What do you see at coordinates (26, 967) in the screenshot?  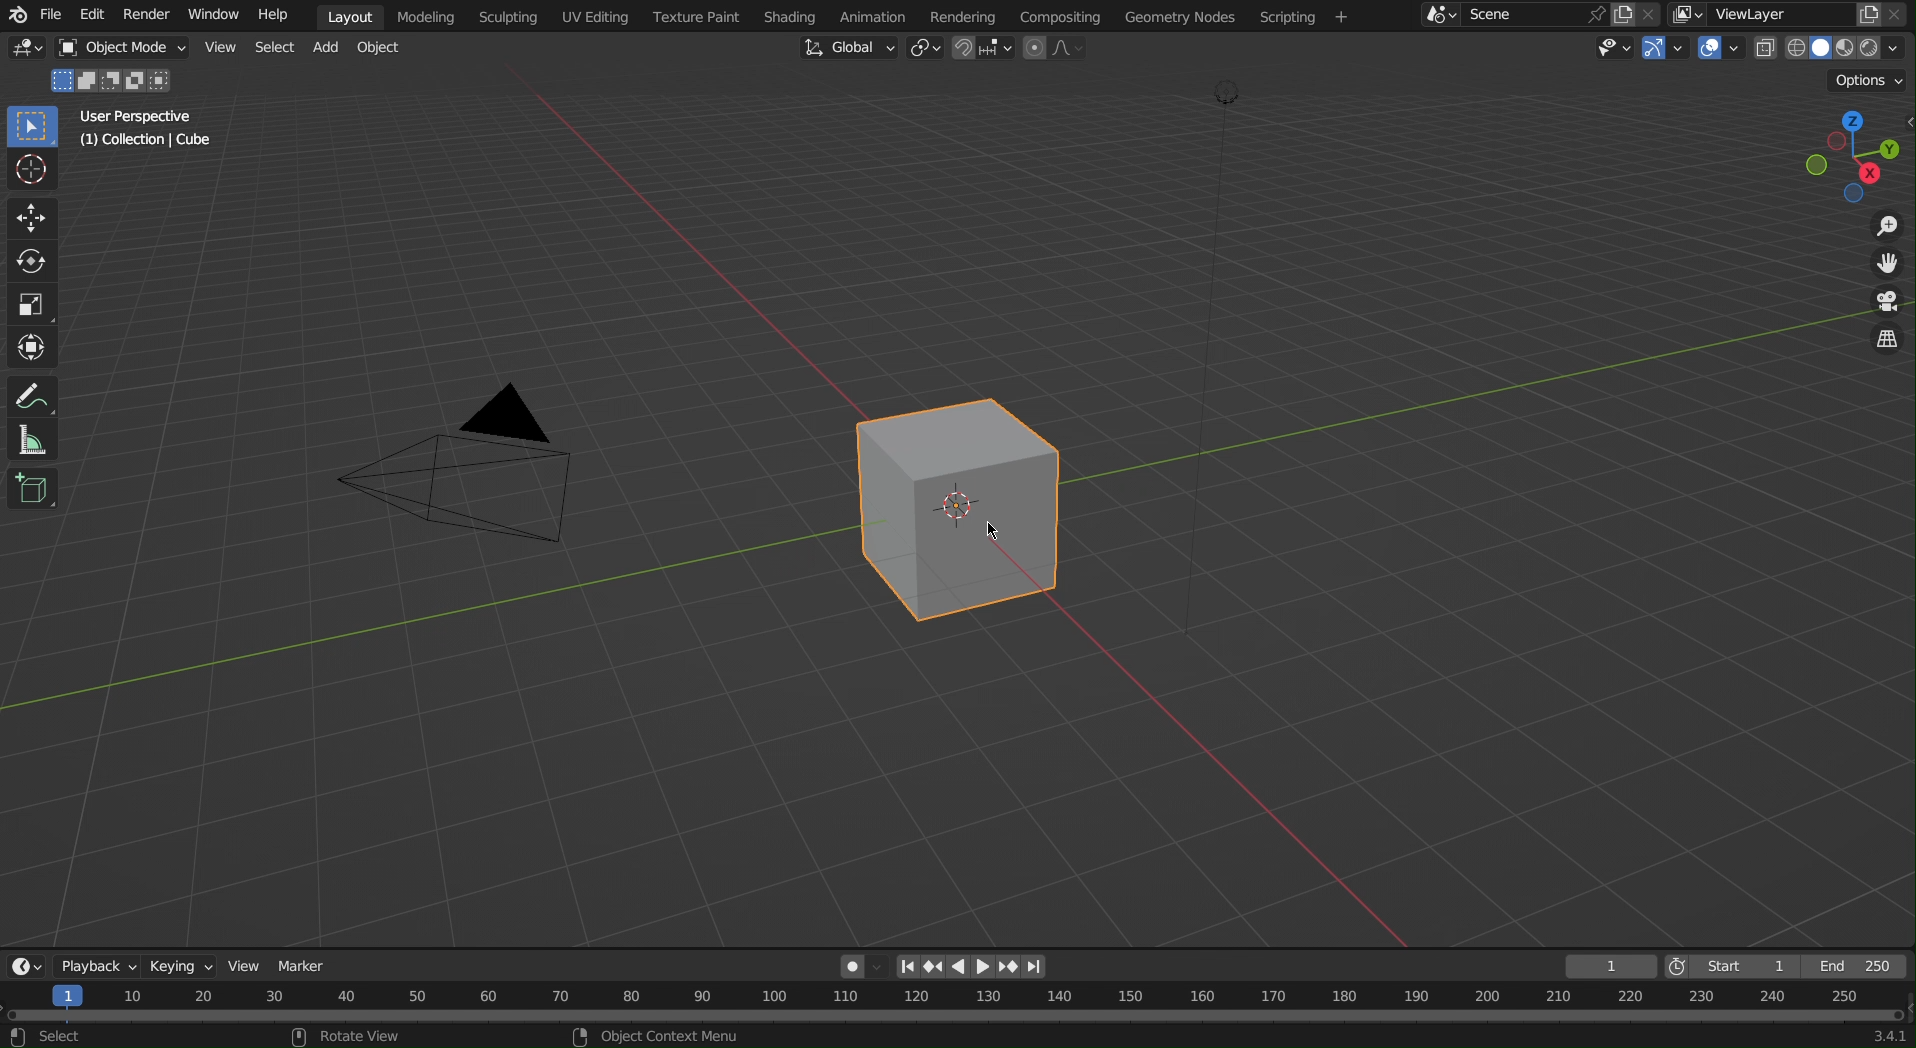 I see `Editor Type` at bounding box center [26, 967].